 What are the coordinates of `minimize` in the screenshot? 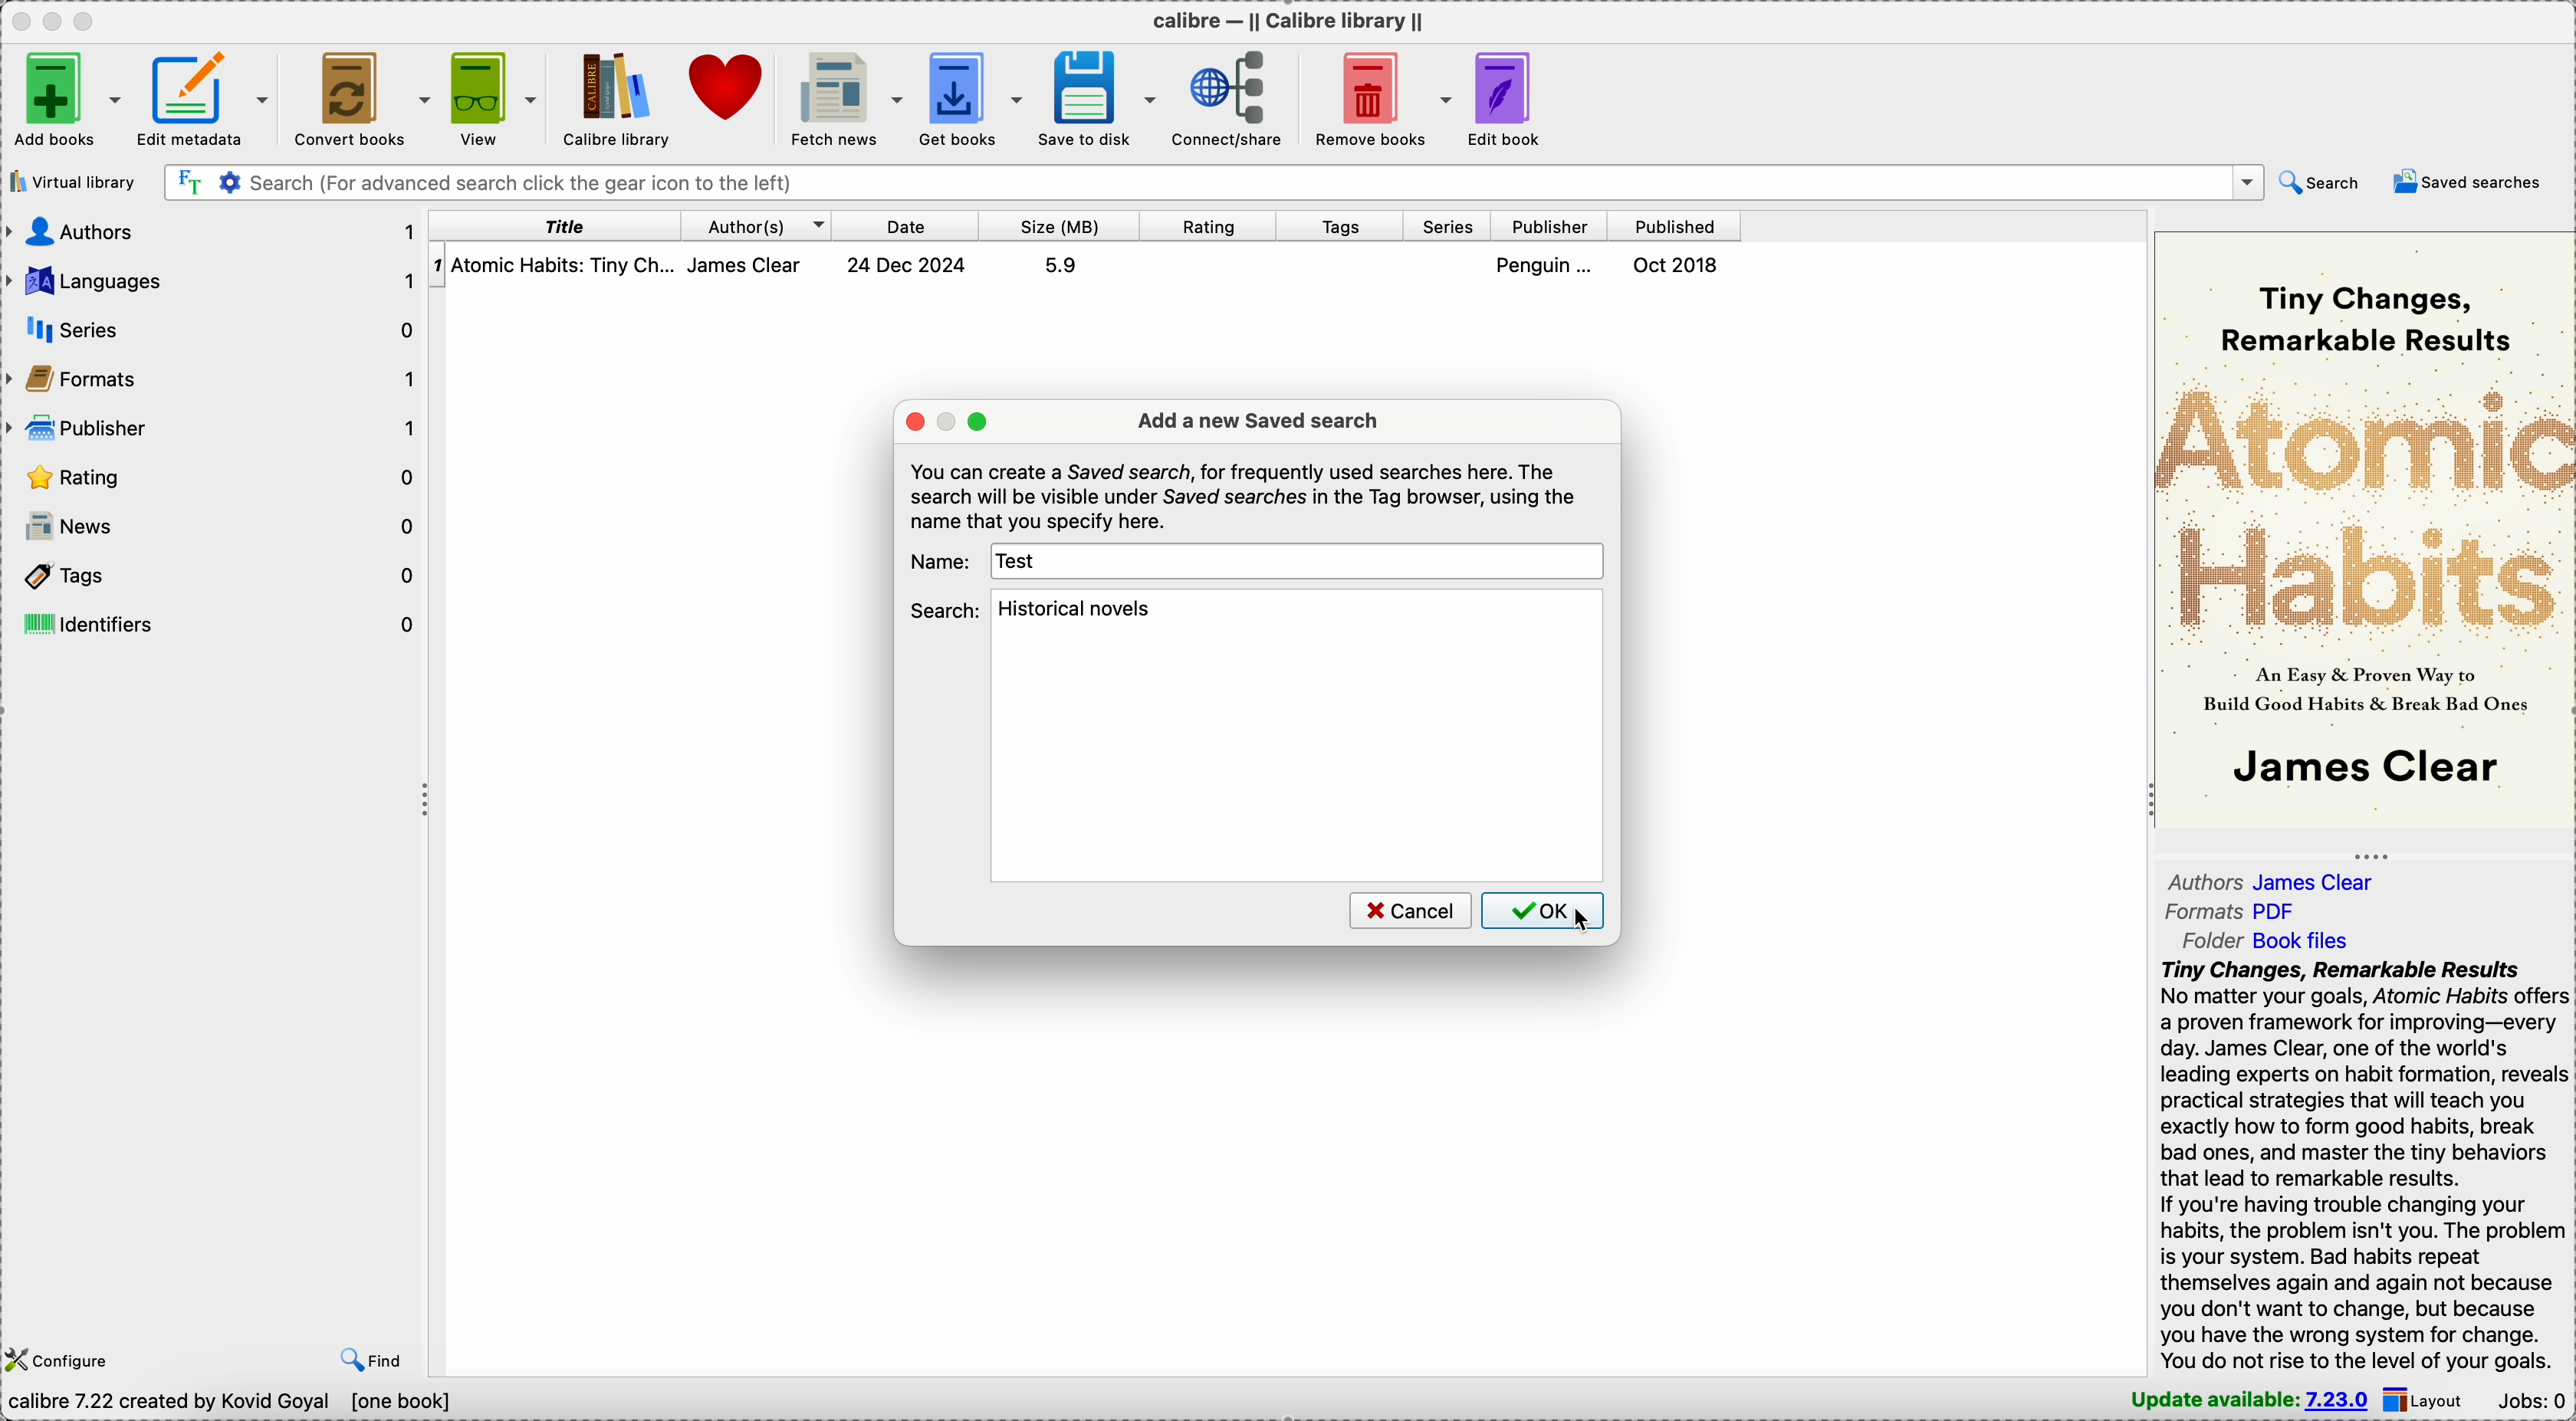 It's located at (949, 421).